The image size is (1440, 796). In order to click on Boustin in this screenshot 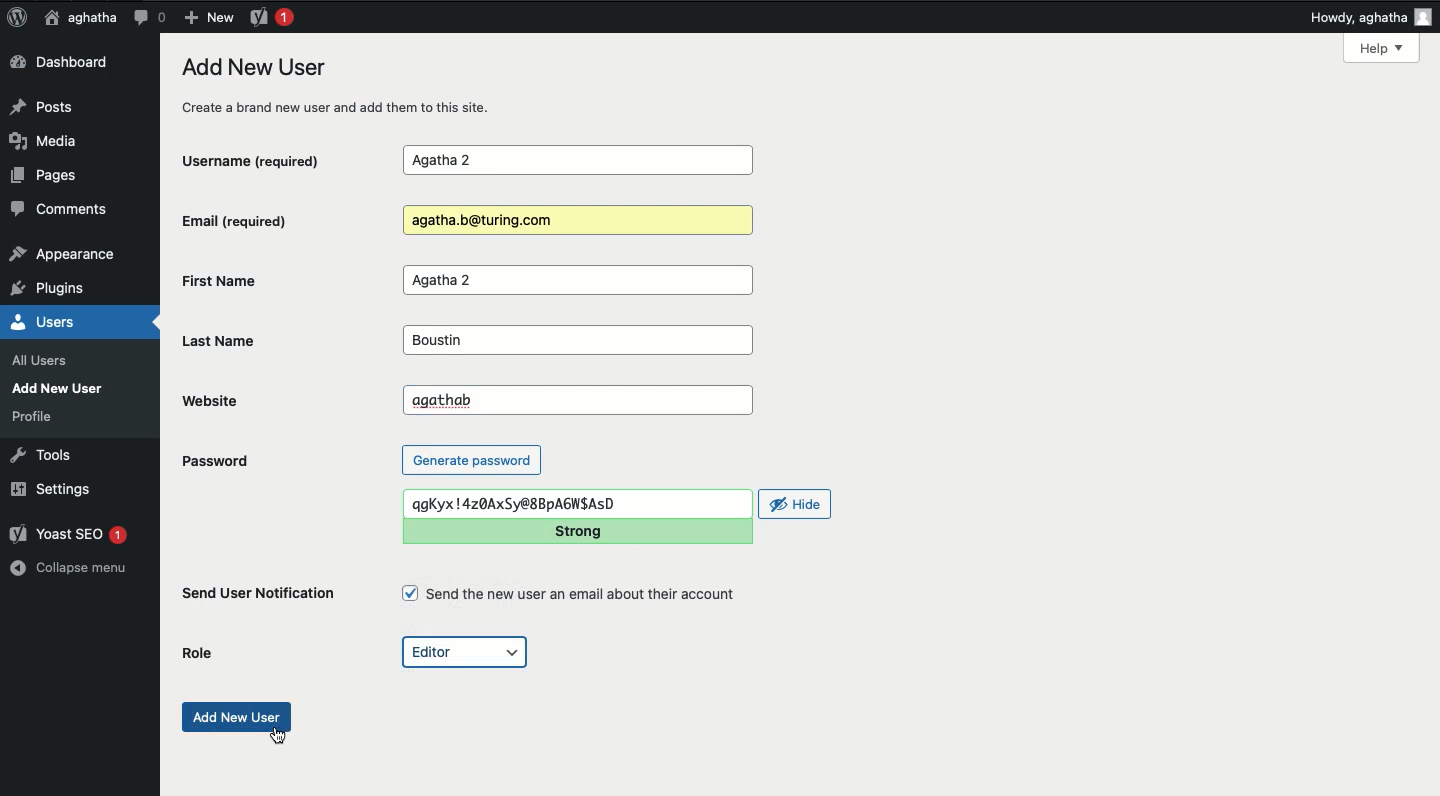, I will do `click(575, 341)`.